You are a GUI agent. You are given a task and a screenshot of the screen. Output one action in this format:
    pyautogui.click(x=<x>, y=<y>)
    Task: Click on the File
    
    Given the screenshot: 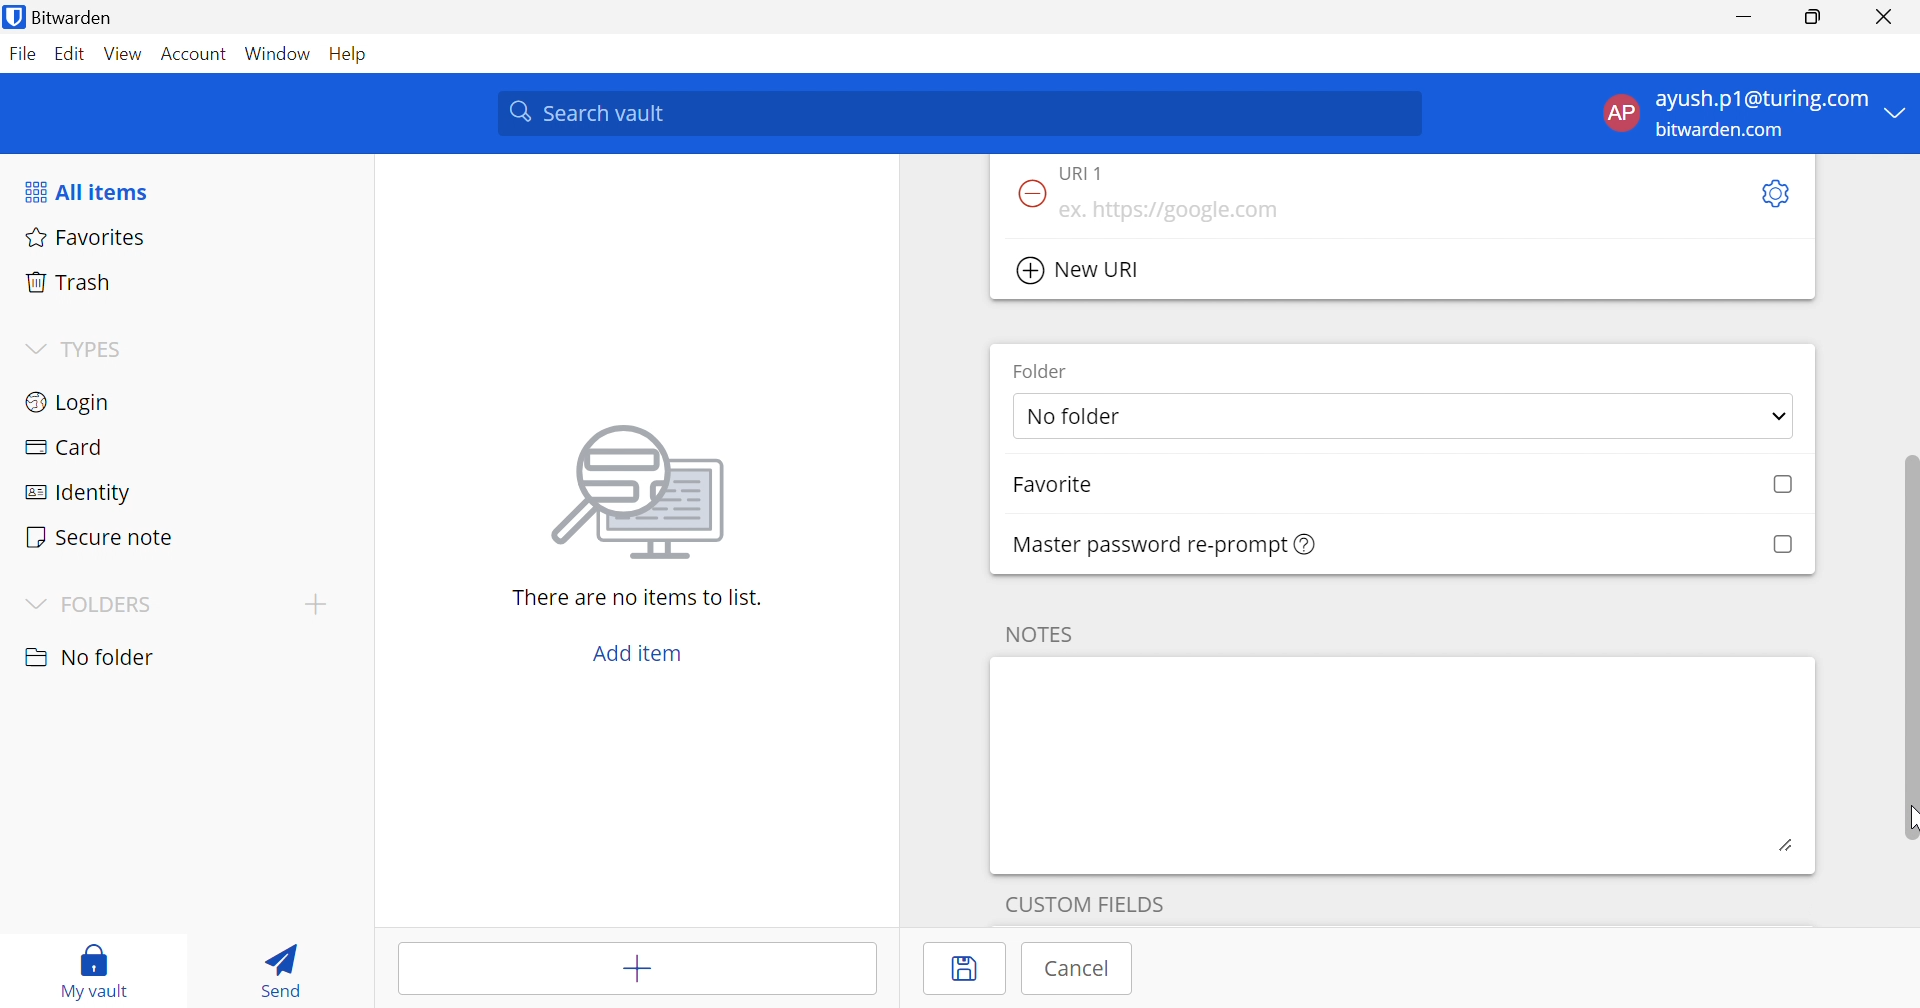 What is the action you would take?
    pyautogui.click(x=22, y=53)
    